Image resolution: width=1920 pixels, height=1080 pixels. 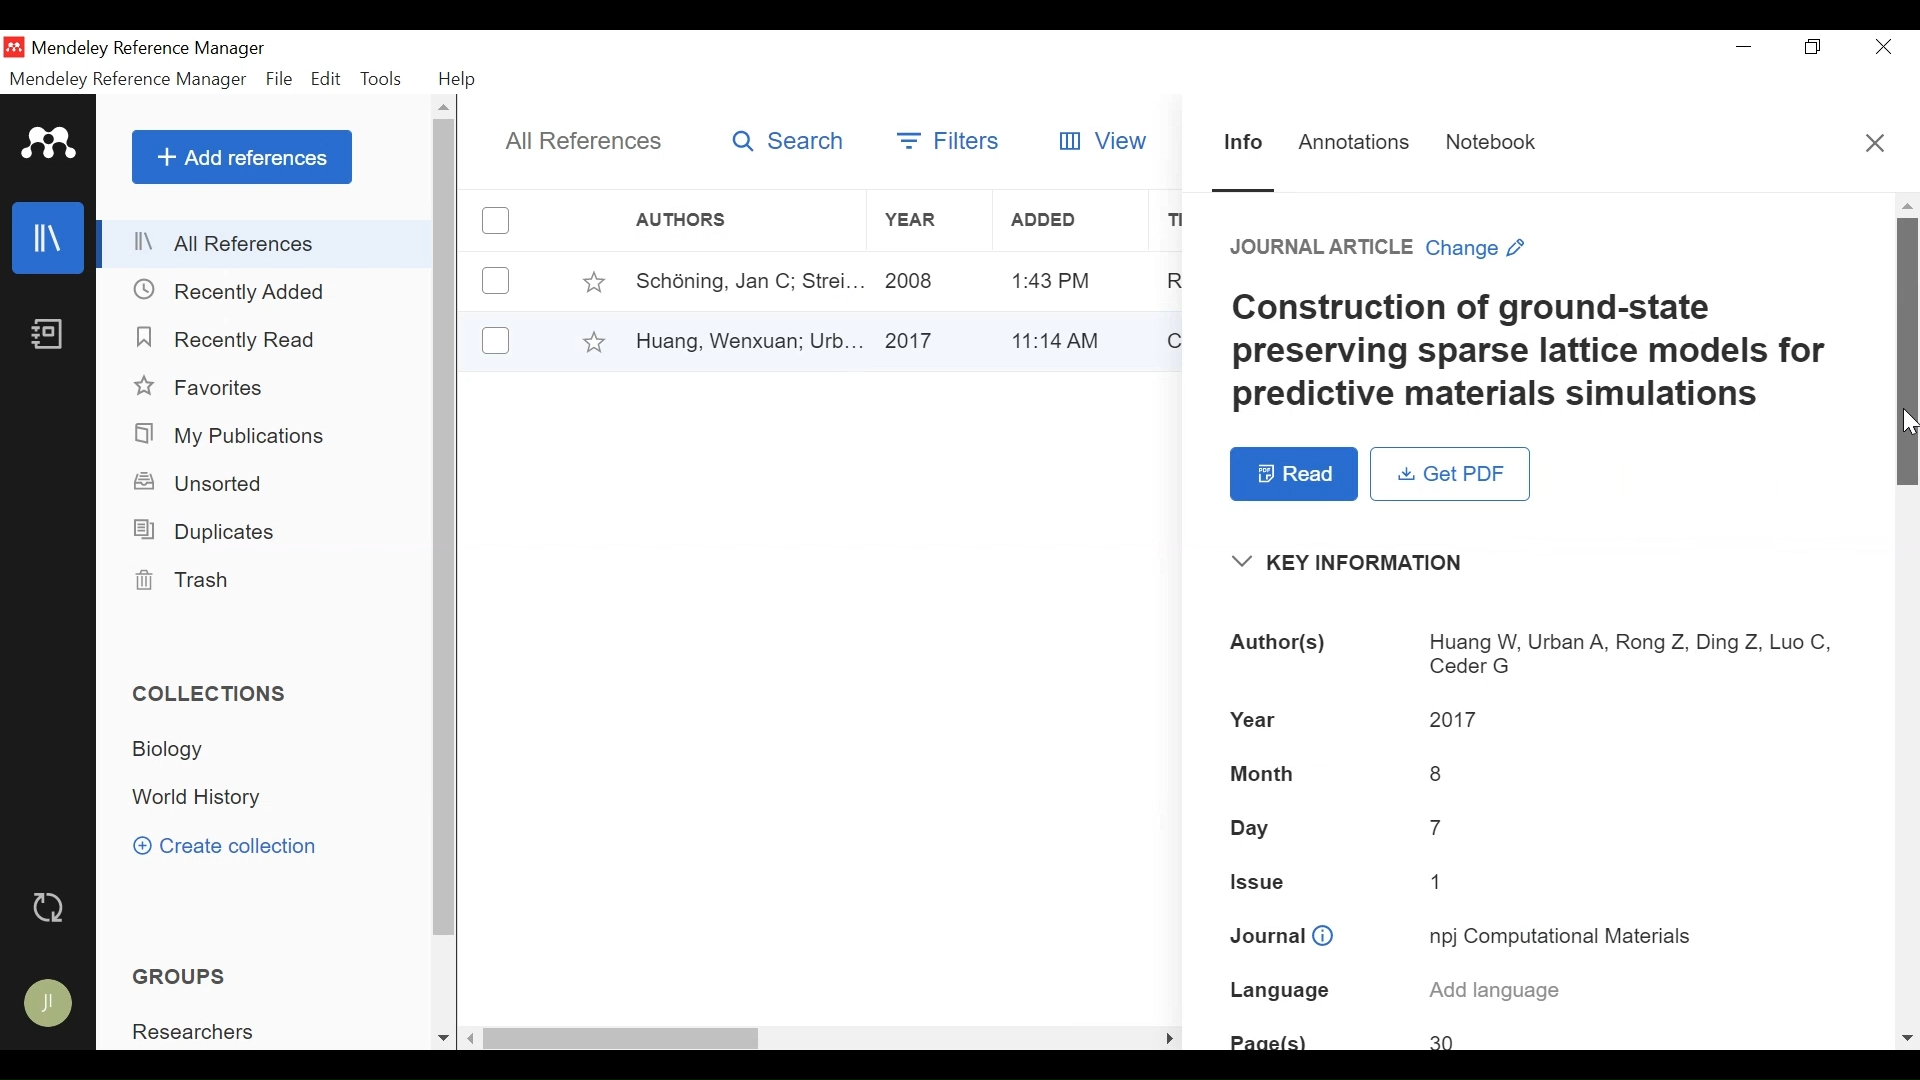 What do you see at coordinates (237, 341) in the screenshot?
I see `Recently Read` at bounding box center [237, 341].